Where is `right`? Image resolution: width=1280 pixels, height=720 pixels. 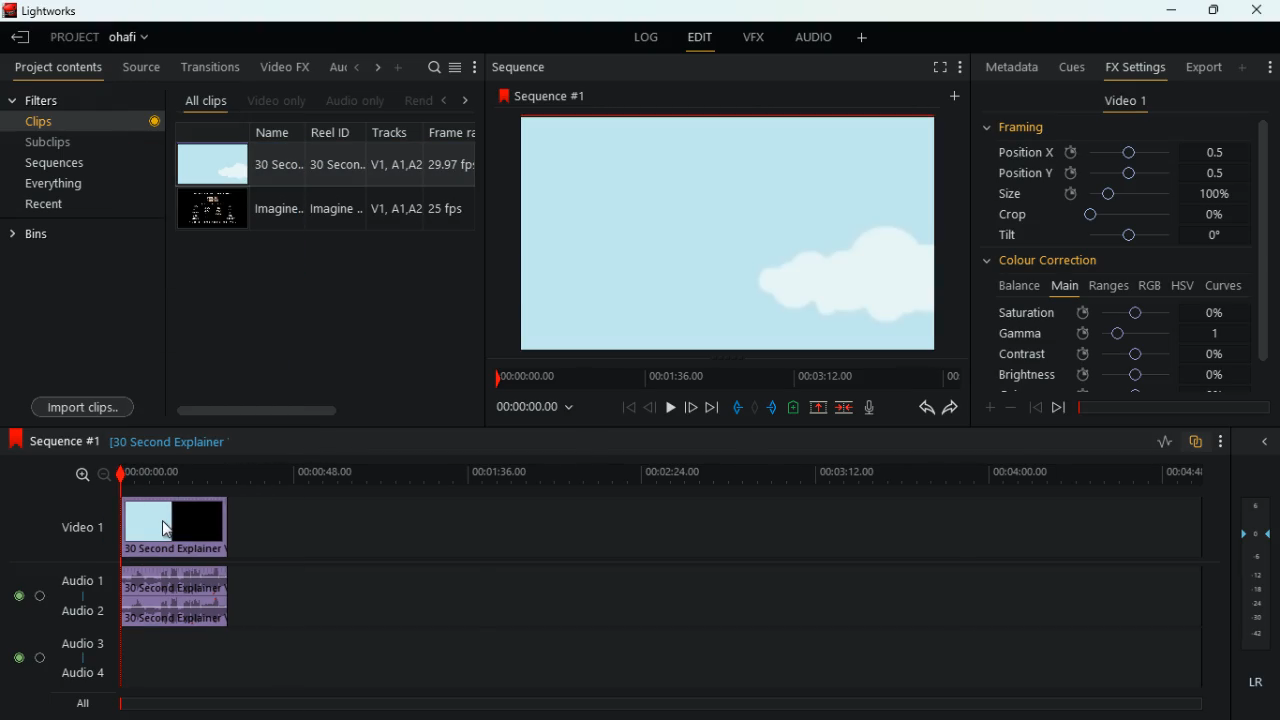 right is located at coordinates (465, 100).